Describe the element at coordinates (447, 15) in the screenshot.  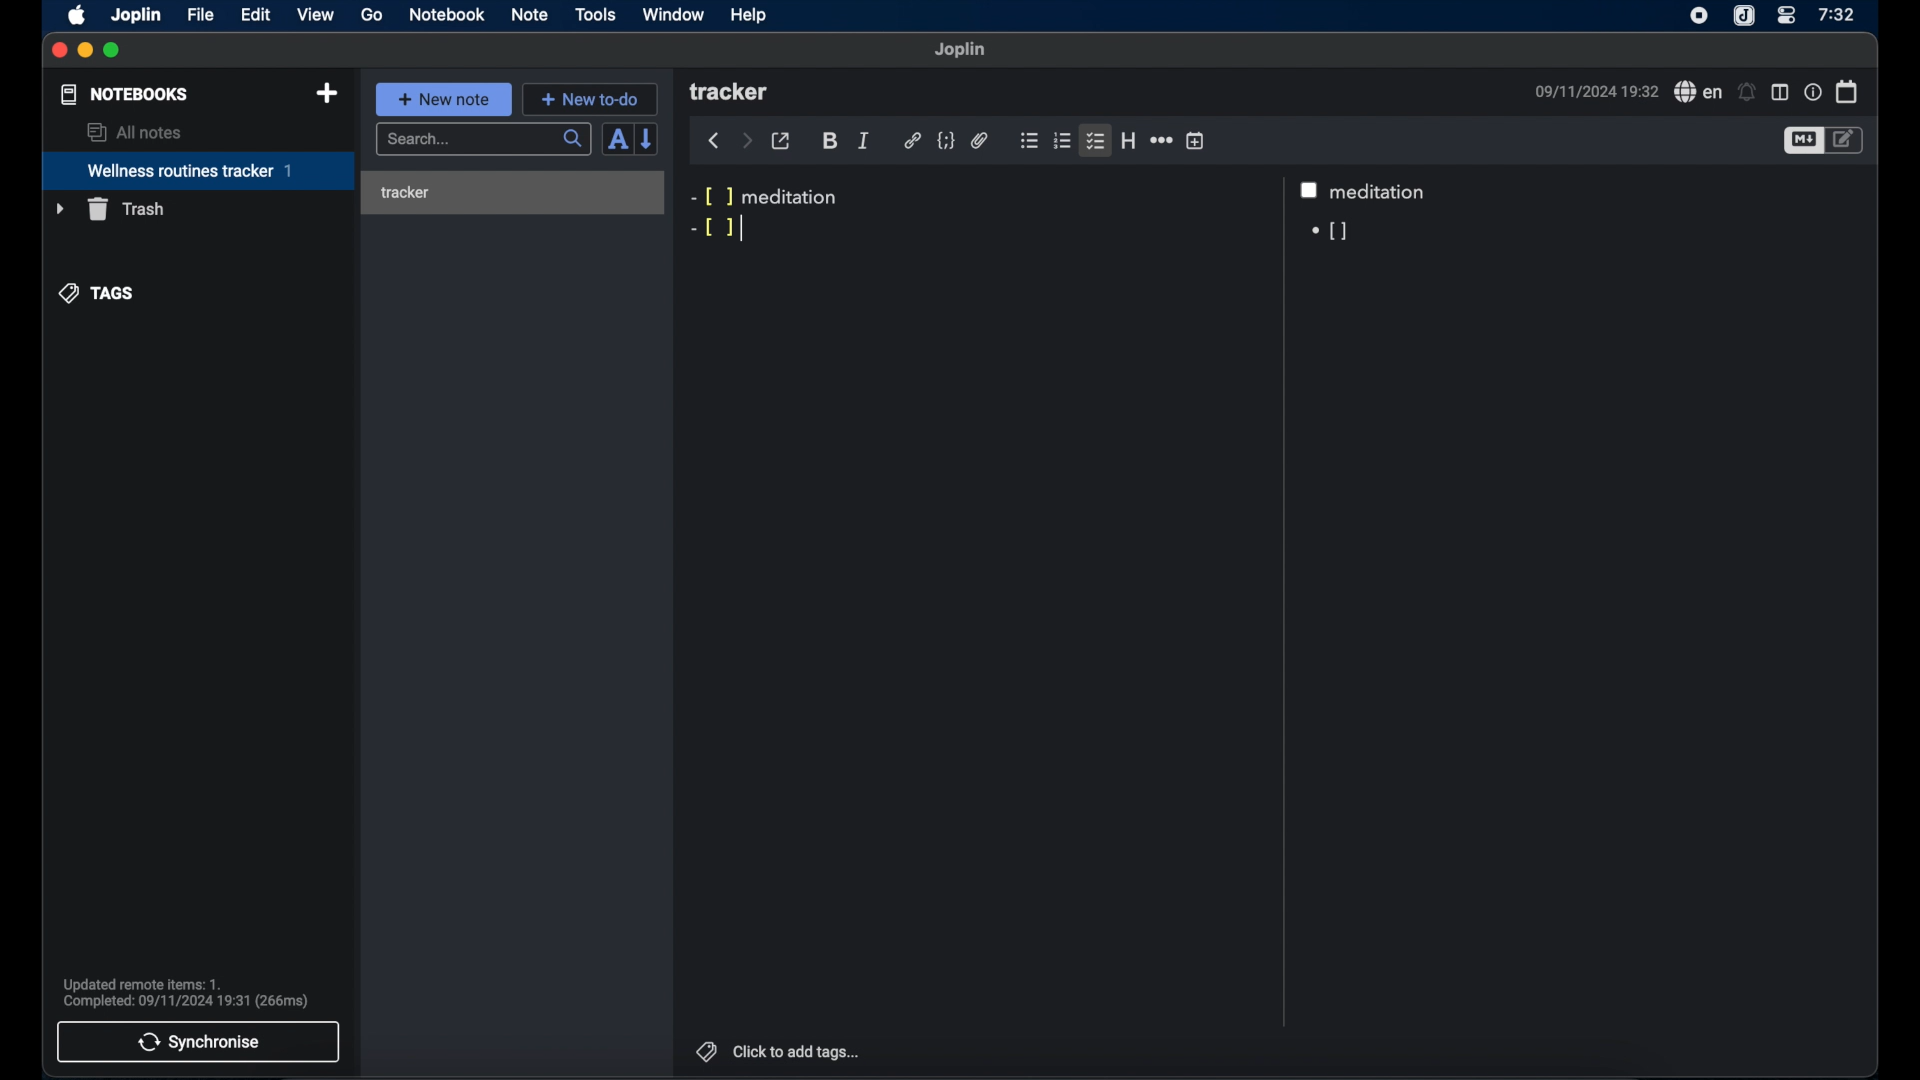
I see `notebook` at that location.